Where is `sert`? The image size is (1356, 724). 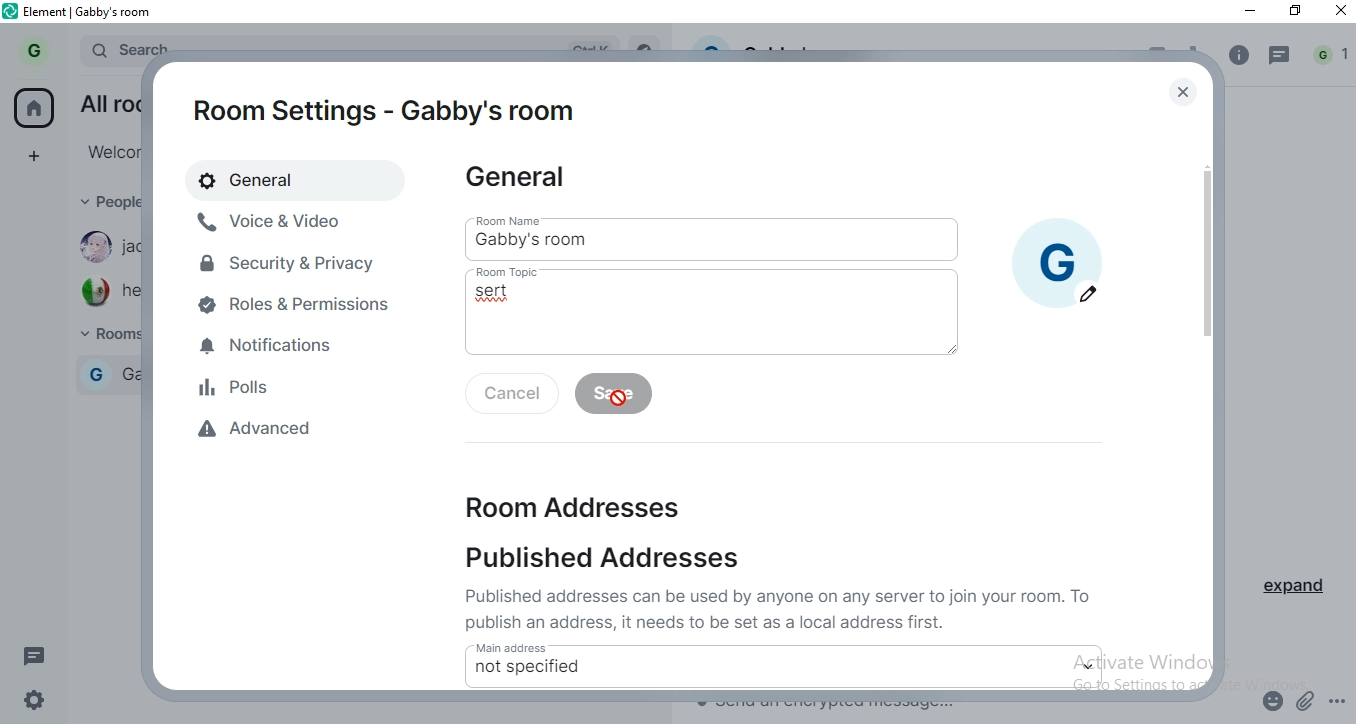 sert is located at coordinates (495, 295).